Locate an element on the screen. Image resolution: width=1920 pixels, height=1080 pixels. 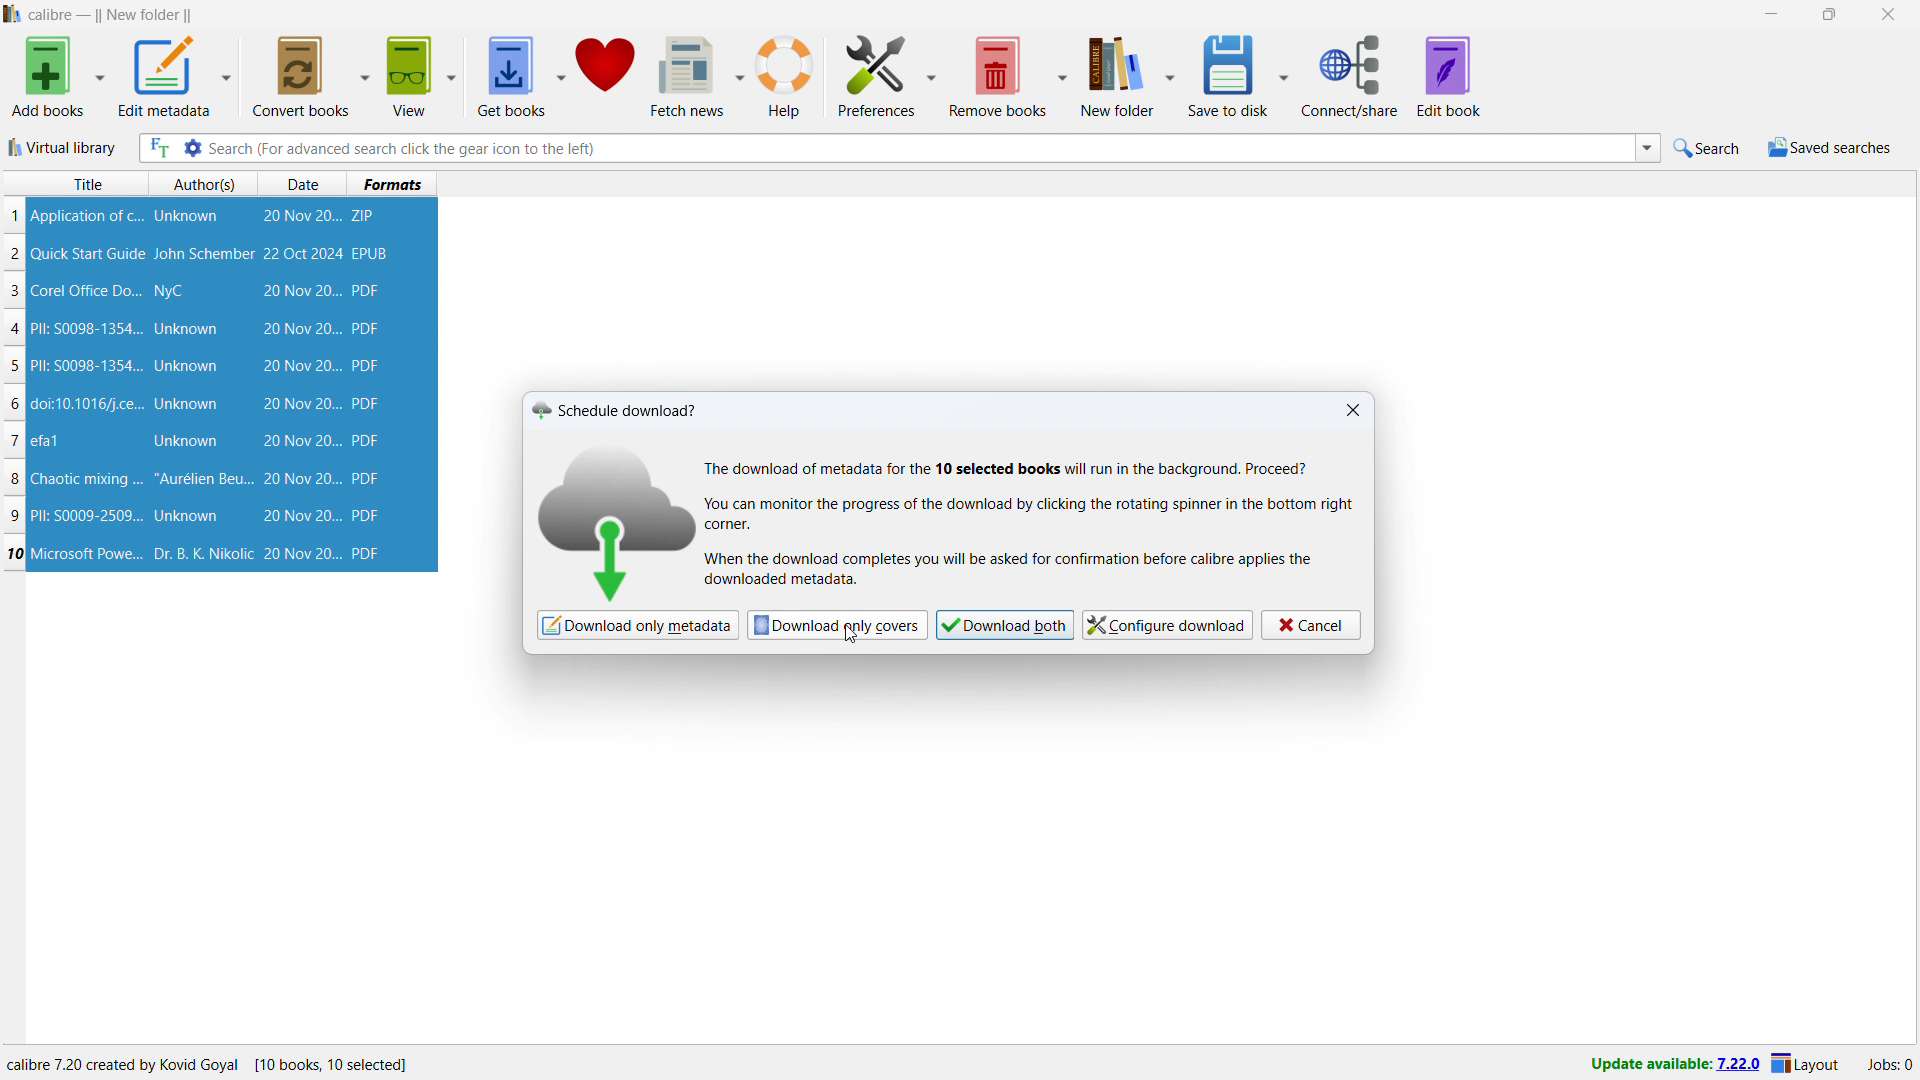
preferences is located at coordinates (876, 75).